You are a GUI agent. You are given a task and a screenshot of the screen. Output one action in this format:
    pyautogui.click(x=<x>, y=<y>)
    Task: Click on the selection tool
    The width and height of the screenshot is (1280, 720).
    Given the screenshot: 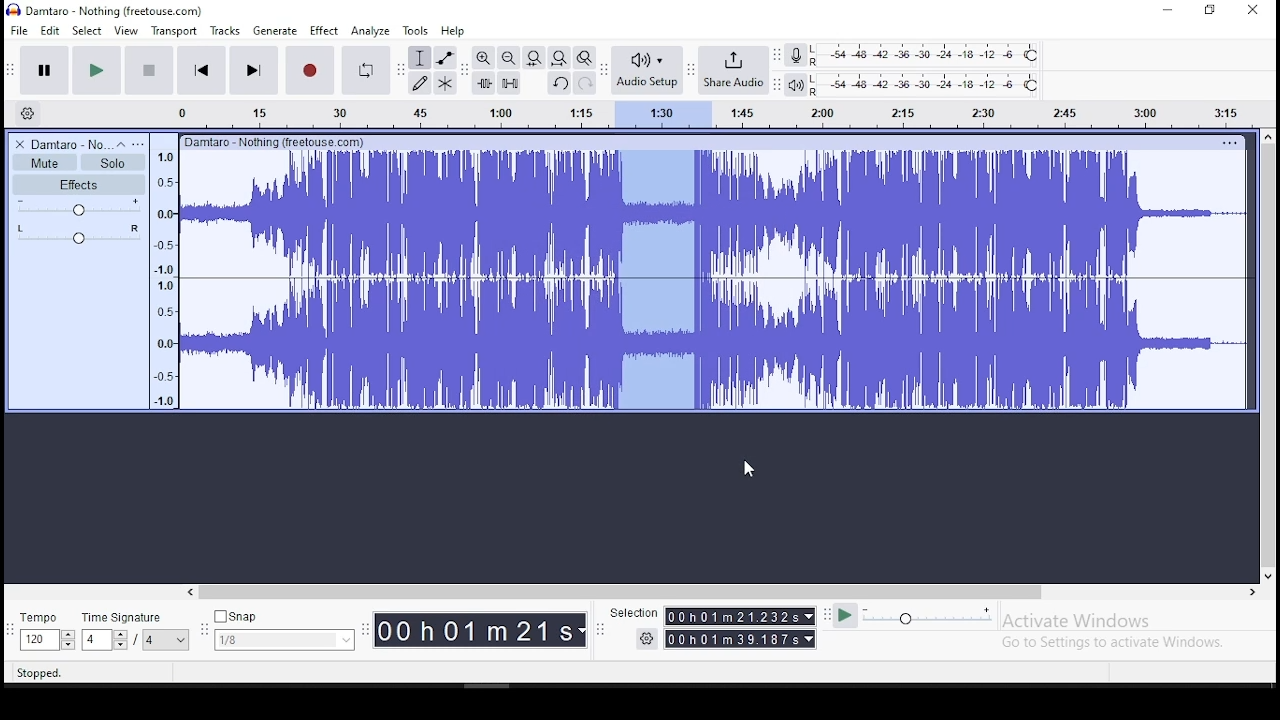 What is the action you would take?
    pyautogui.click(x=421, y=58)
    